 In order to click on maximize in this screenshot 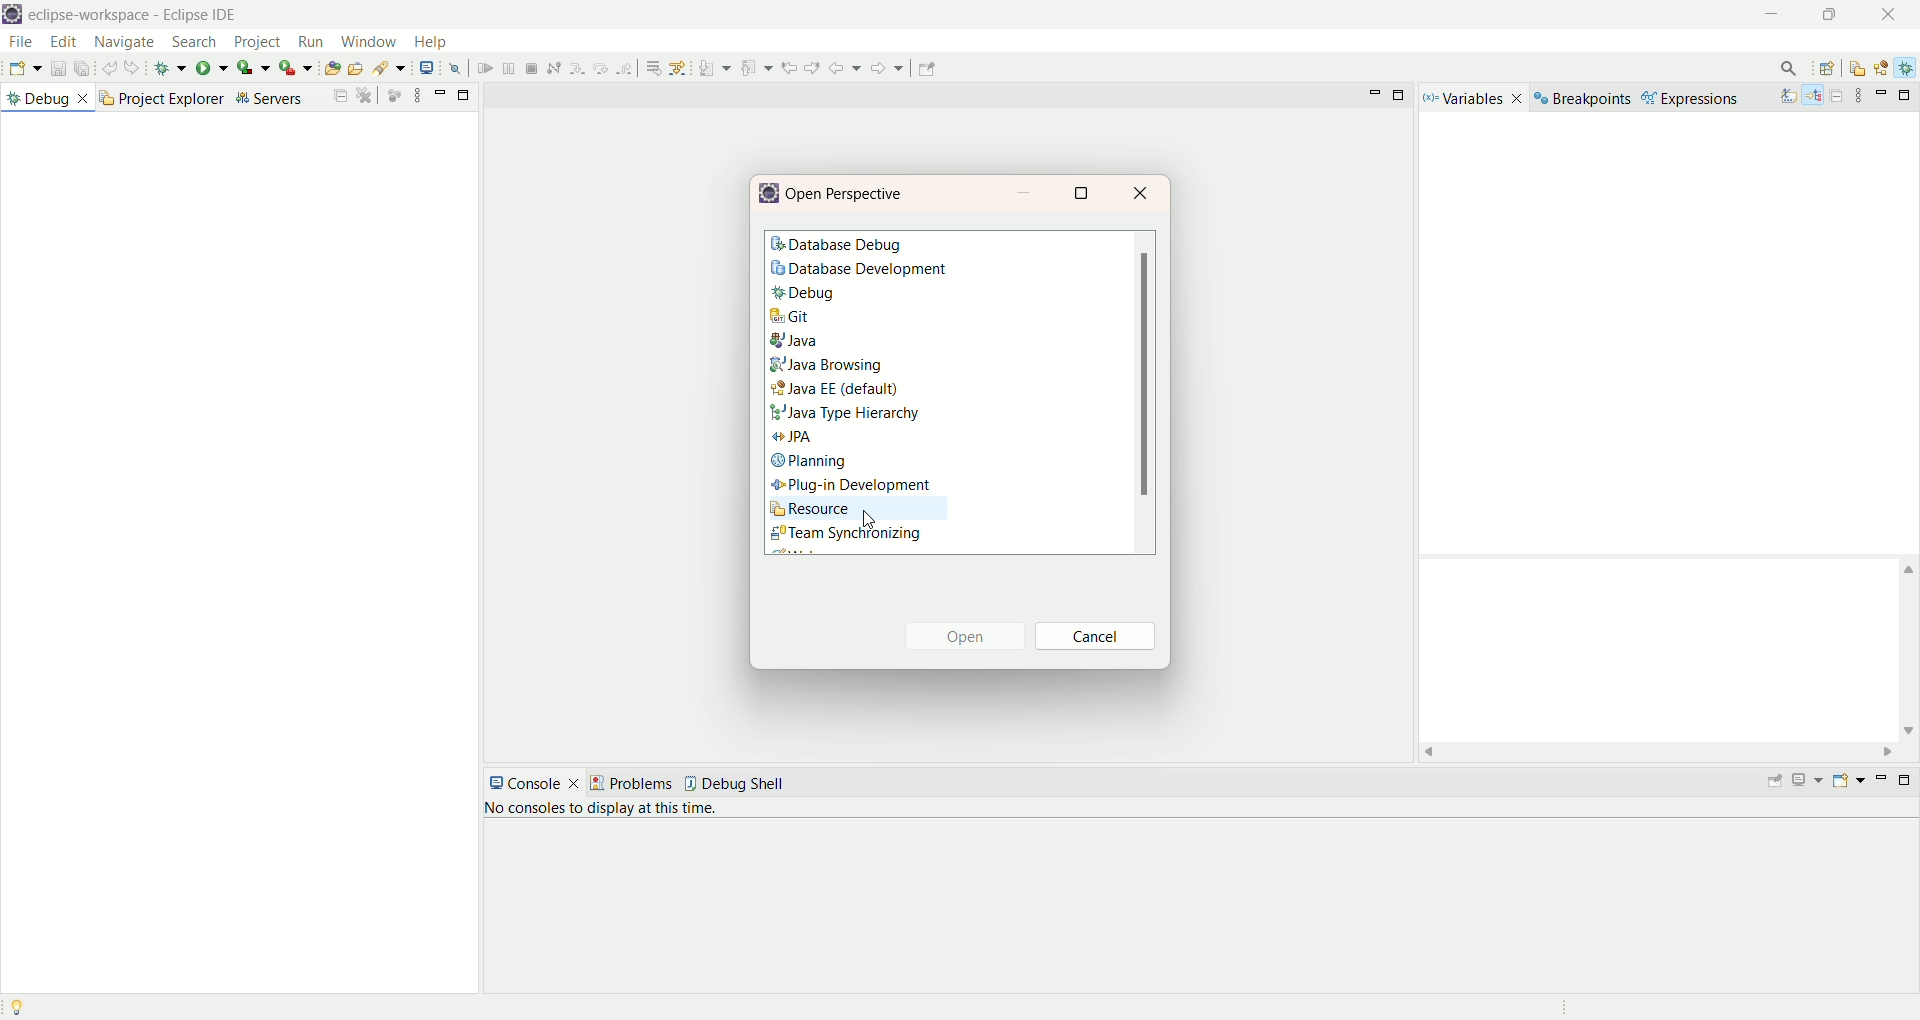, I will do `click(1831, 17)`.